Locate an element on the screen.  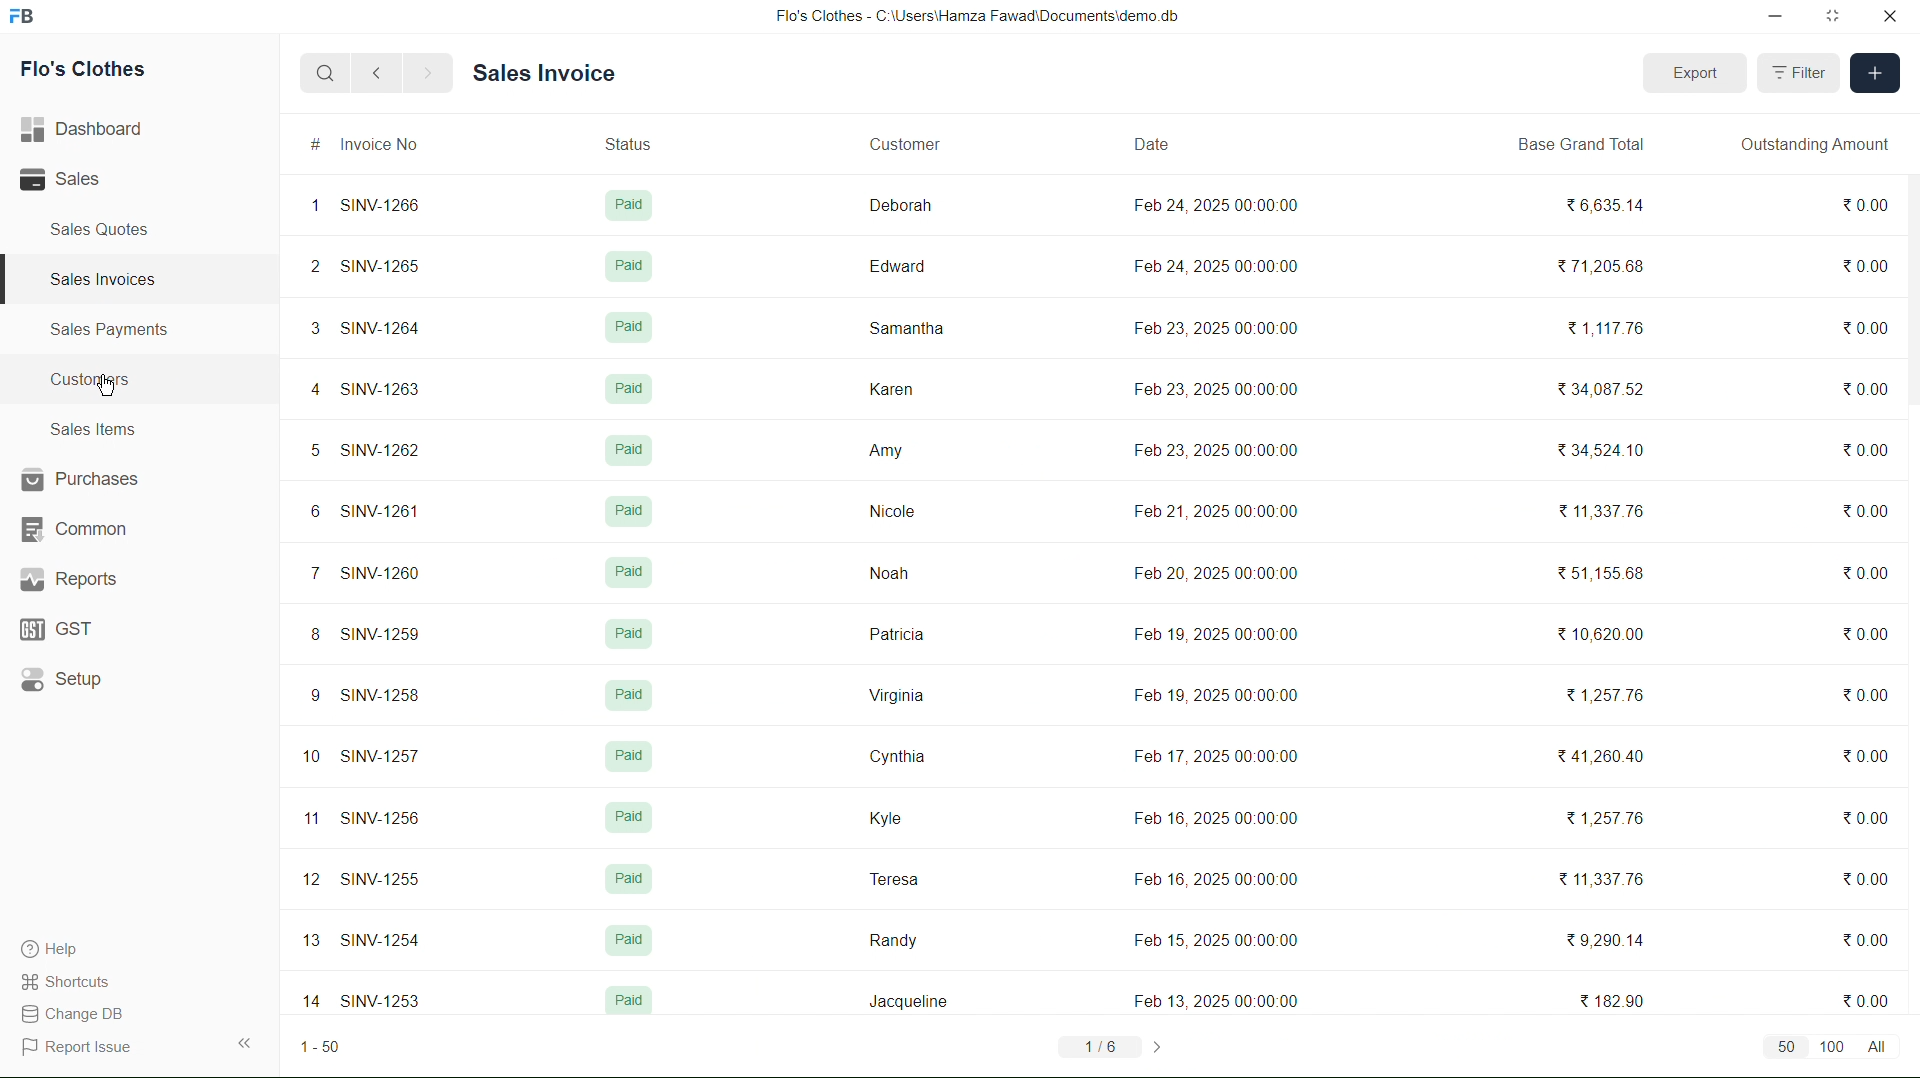
SINV-1259 is located at coordinates (380, 633).